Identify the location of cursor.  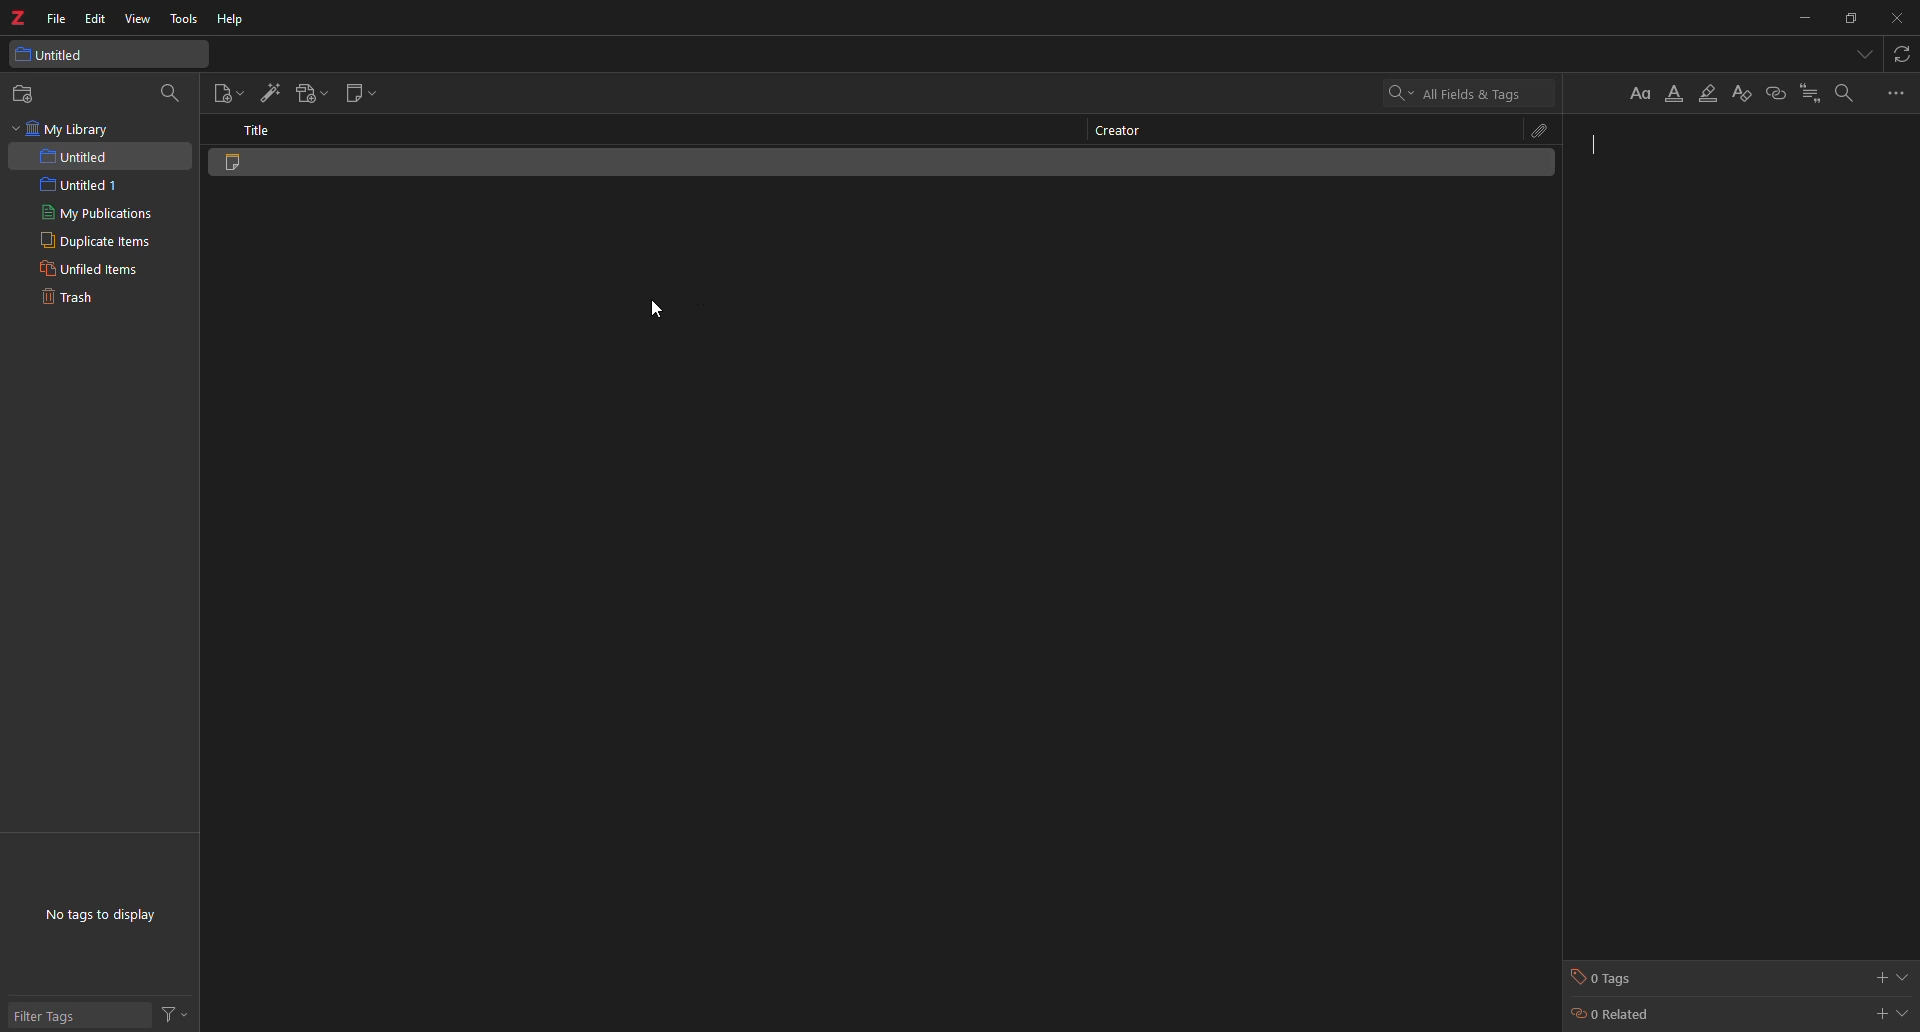
(664, 309).